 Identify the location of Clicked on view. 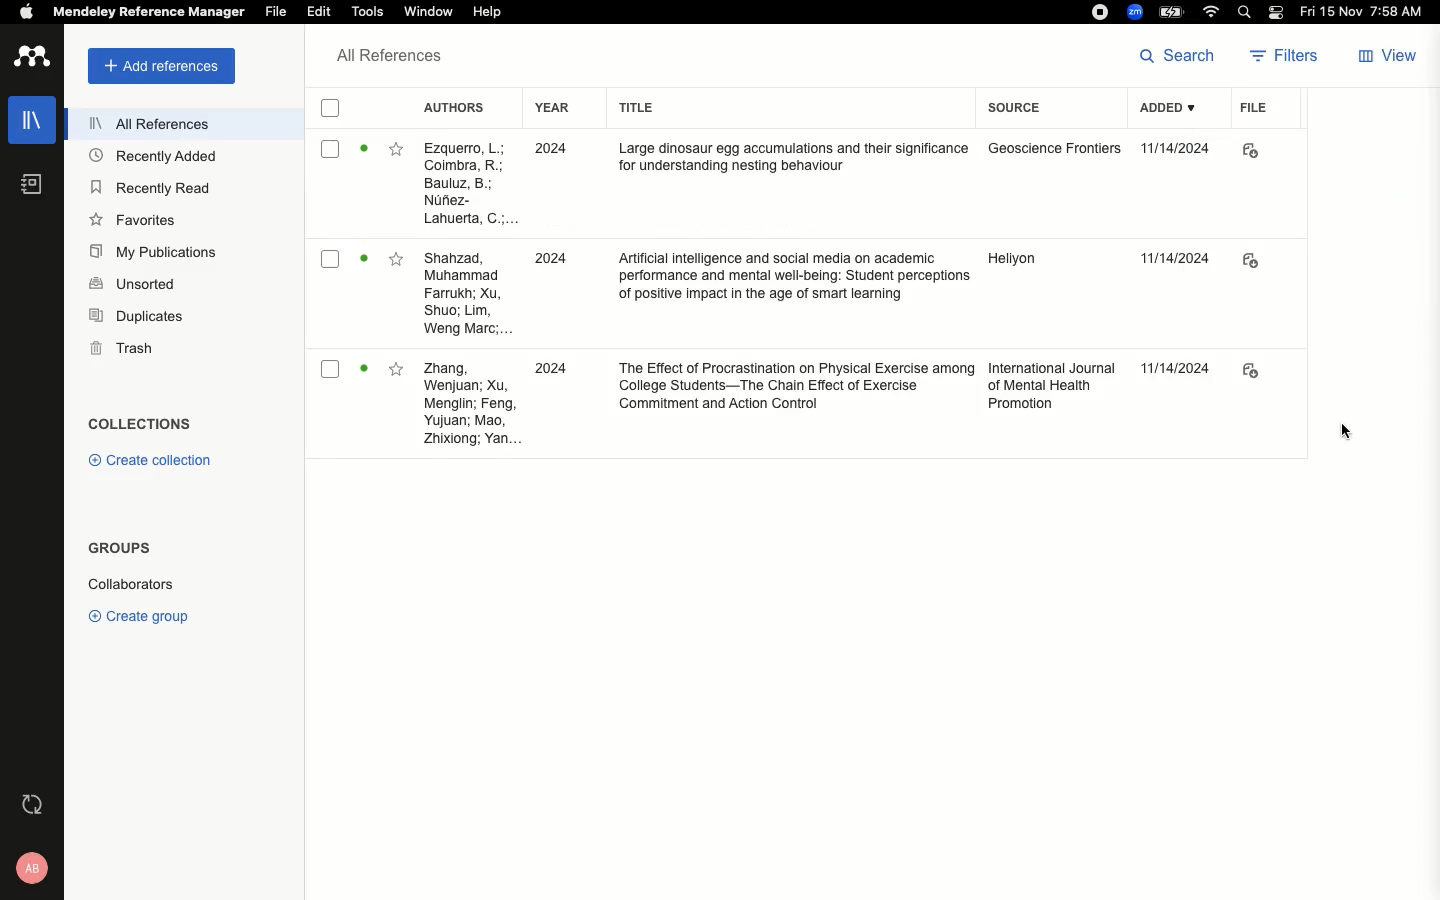
(1389, 53).